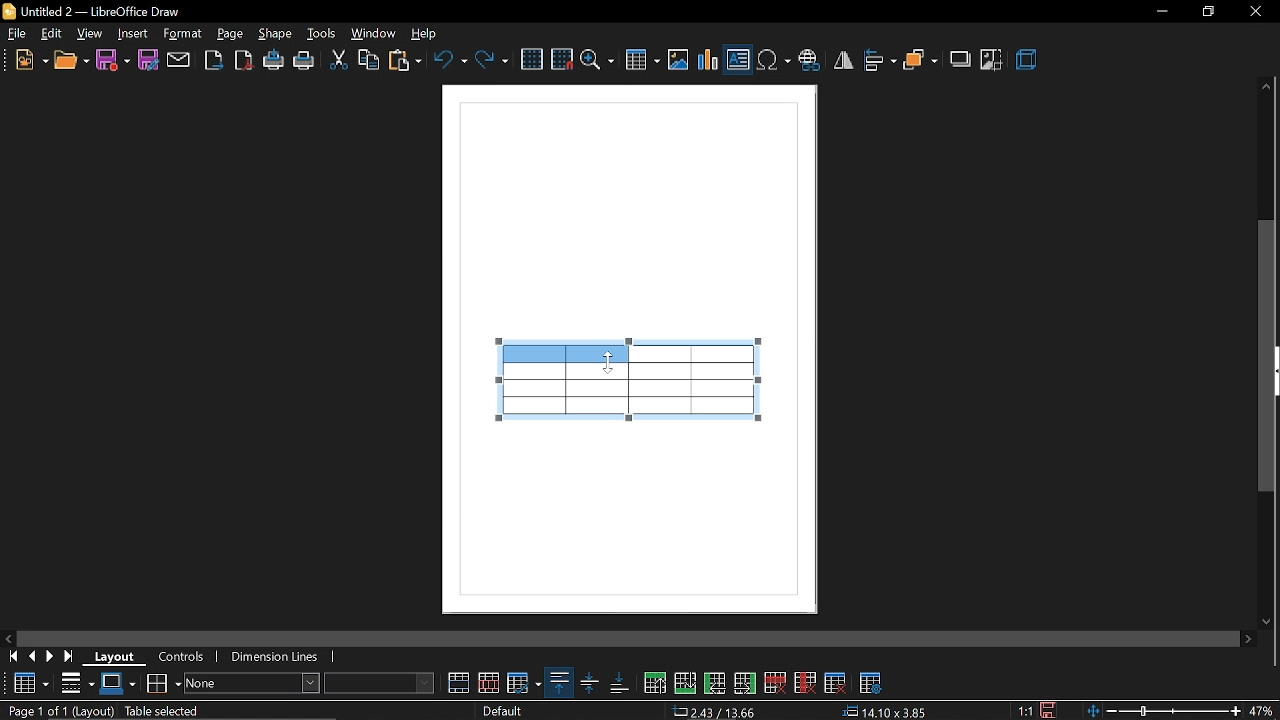 This screenshot has width=1280, height=720. I want to click on export as, so click(214, 61).